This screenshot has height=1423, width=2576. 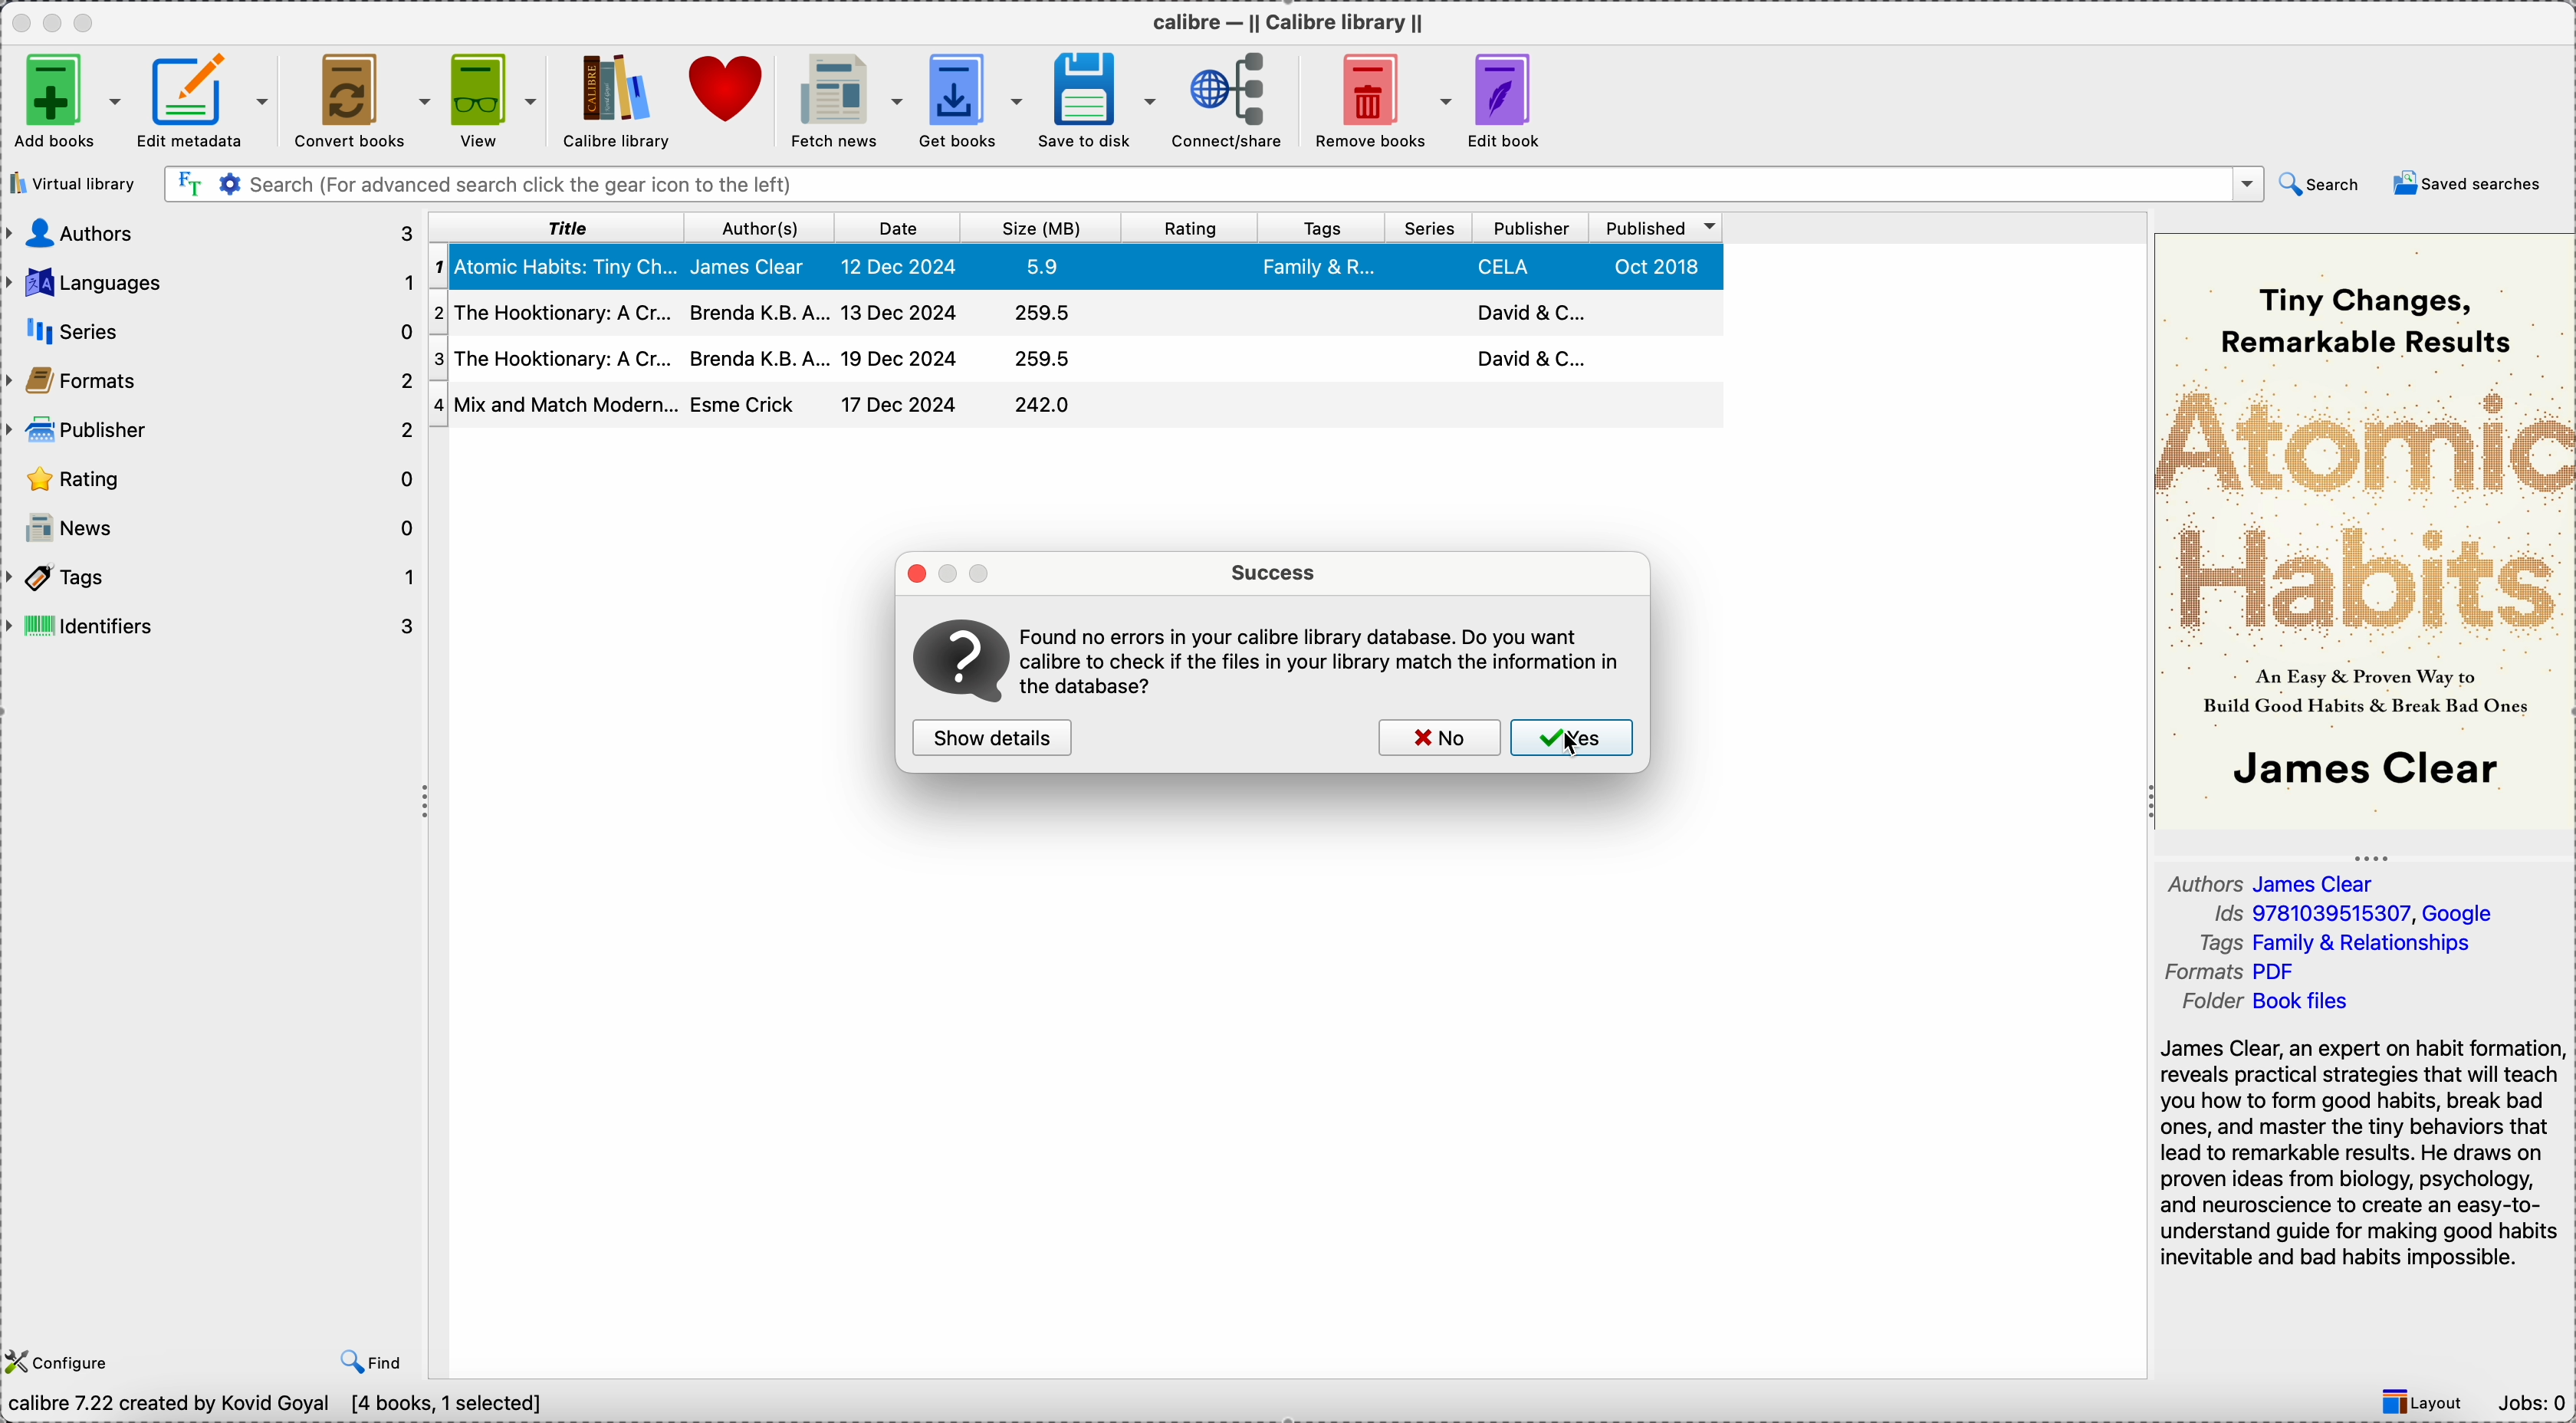 What do you see at coordinates (1578, 741) in the screenshot?
I see `click on yes` at bounding box center [1578, 741].